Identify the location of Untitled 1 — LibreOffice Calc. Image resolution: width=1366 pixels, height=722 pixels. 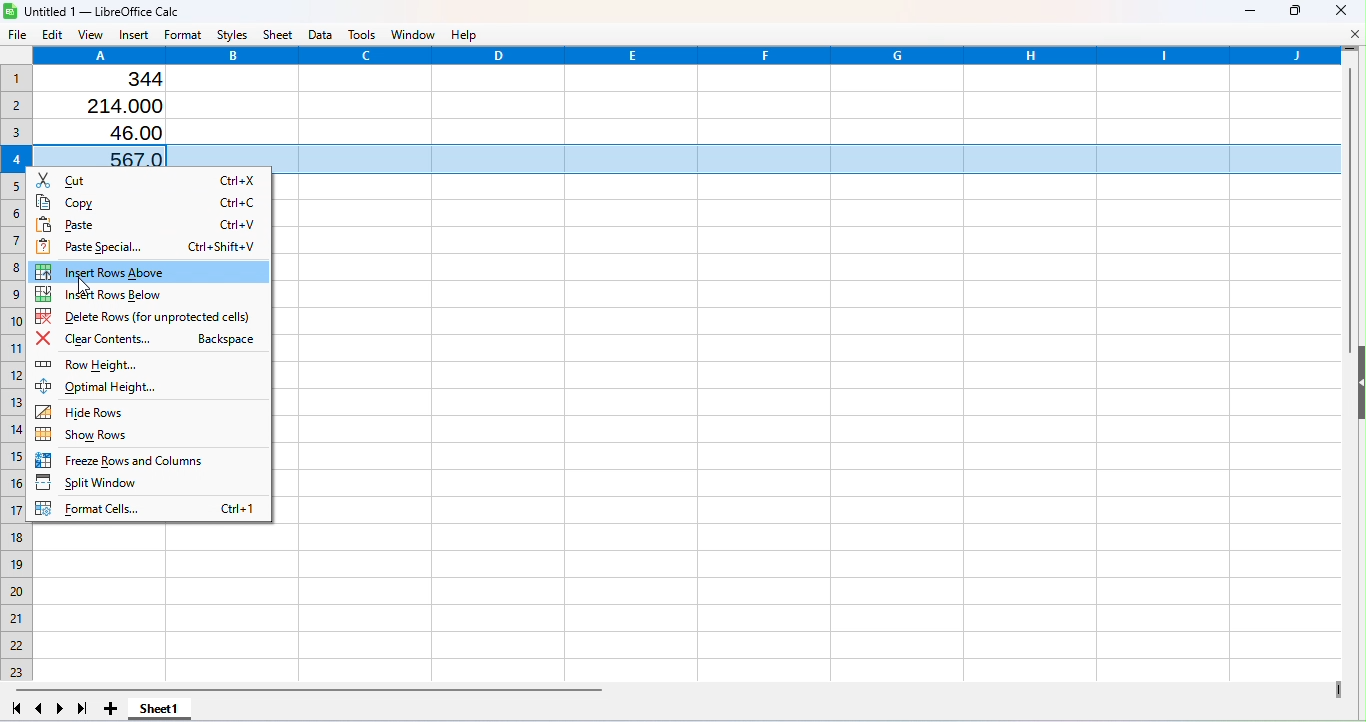
(101, 10).